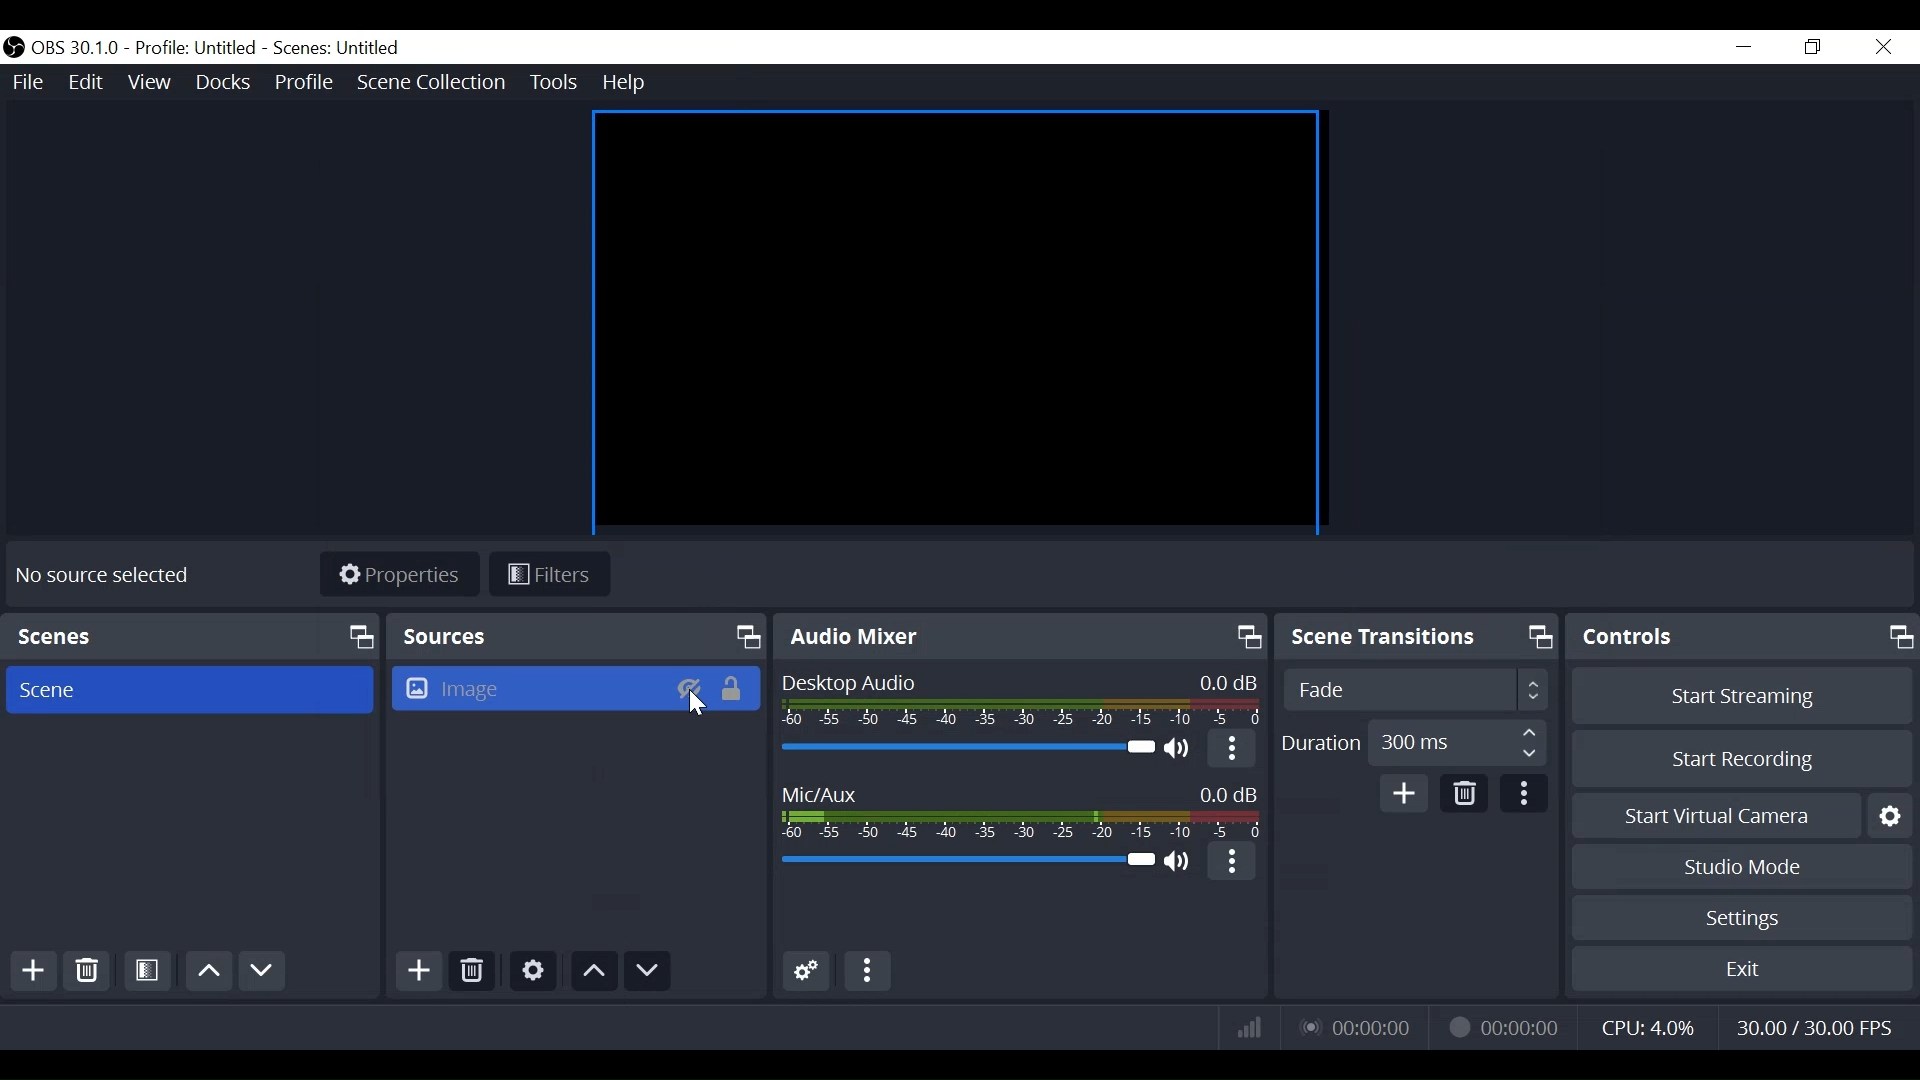 Image resolution: width=1920 pixels, height=1080 pixels. Describe the element at coordinates (1885, 47) in the screenshot. I see `Close` at that location.